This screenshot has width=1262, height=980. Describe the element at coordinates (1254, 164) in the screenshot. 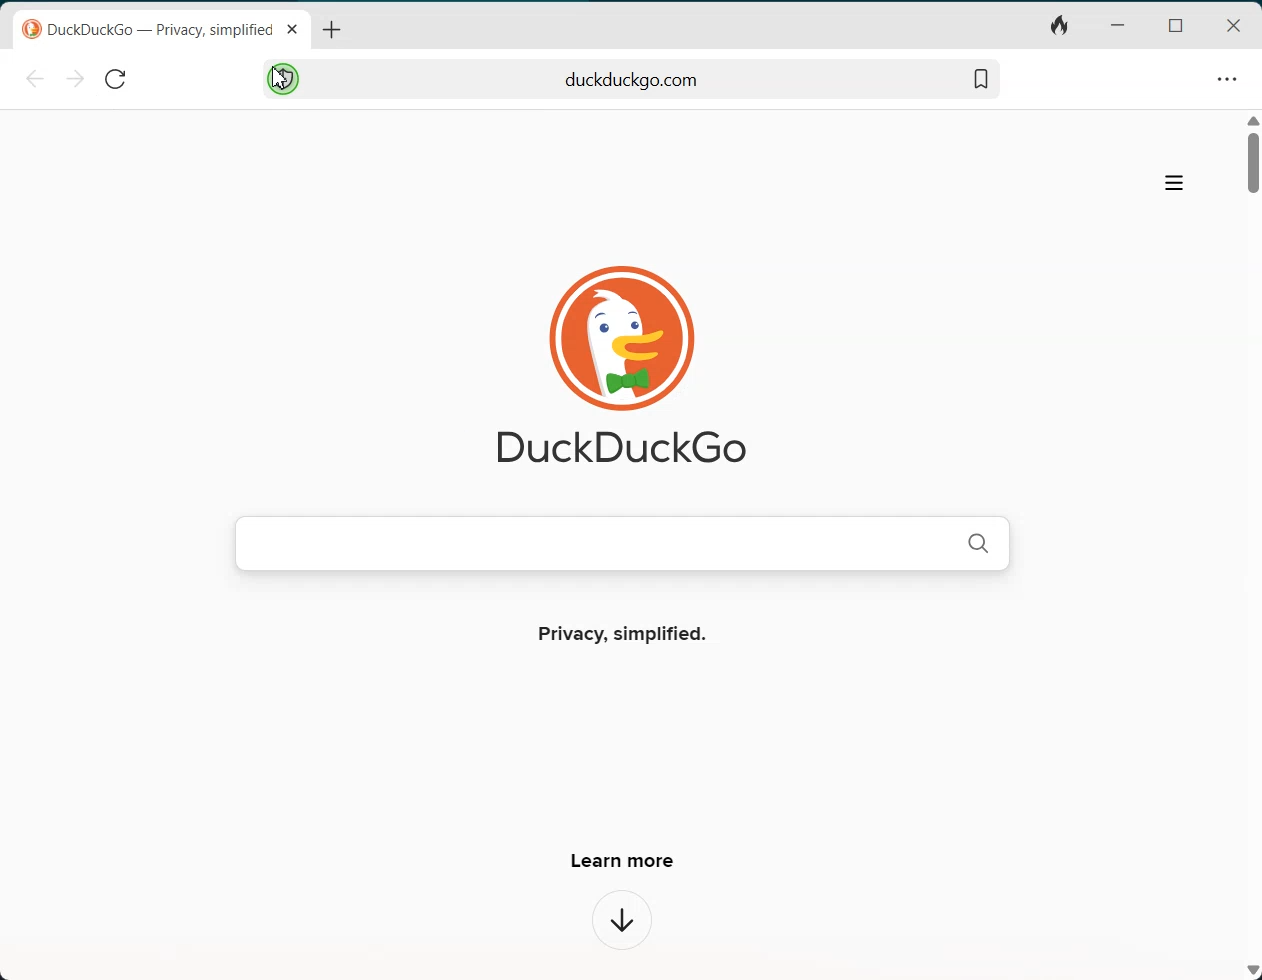

I see `vertical scrollbar` at that location.